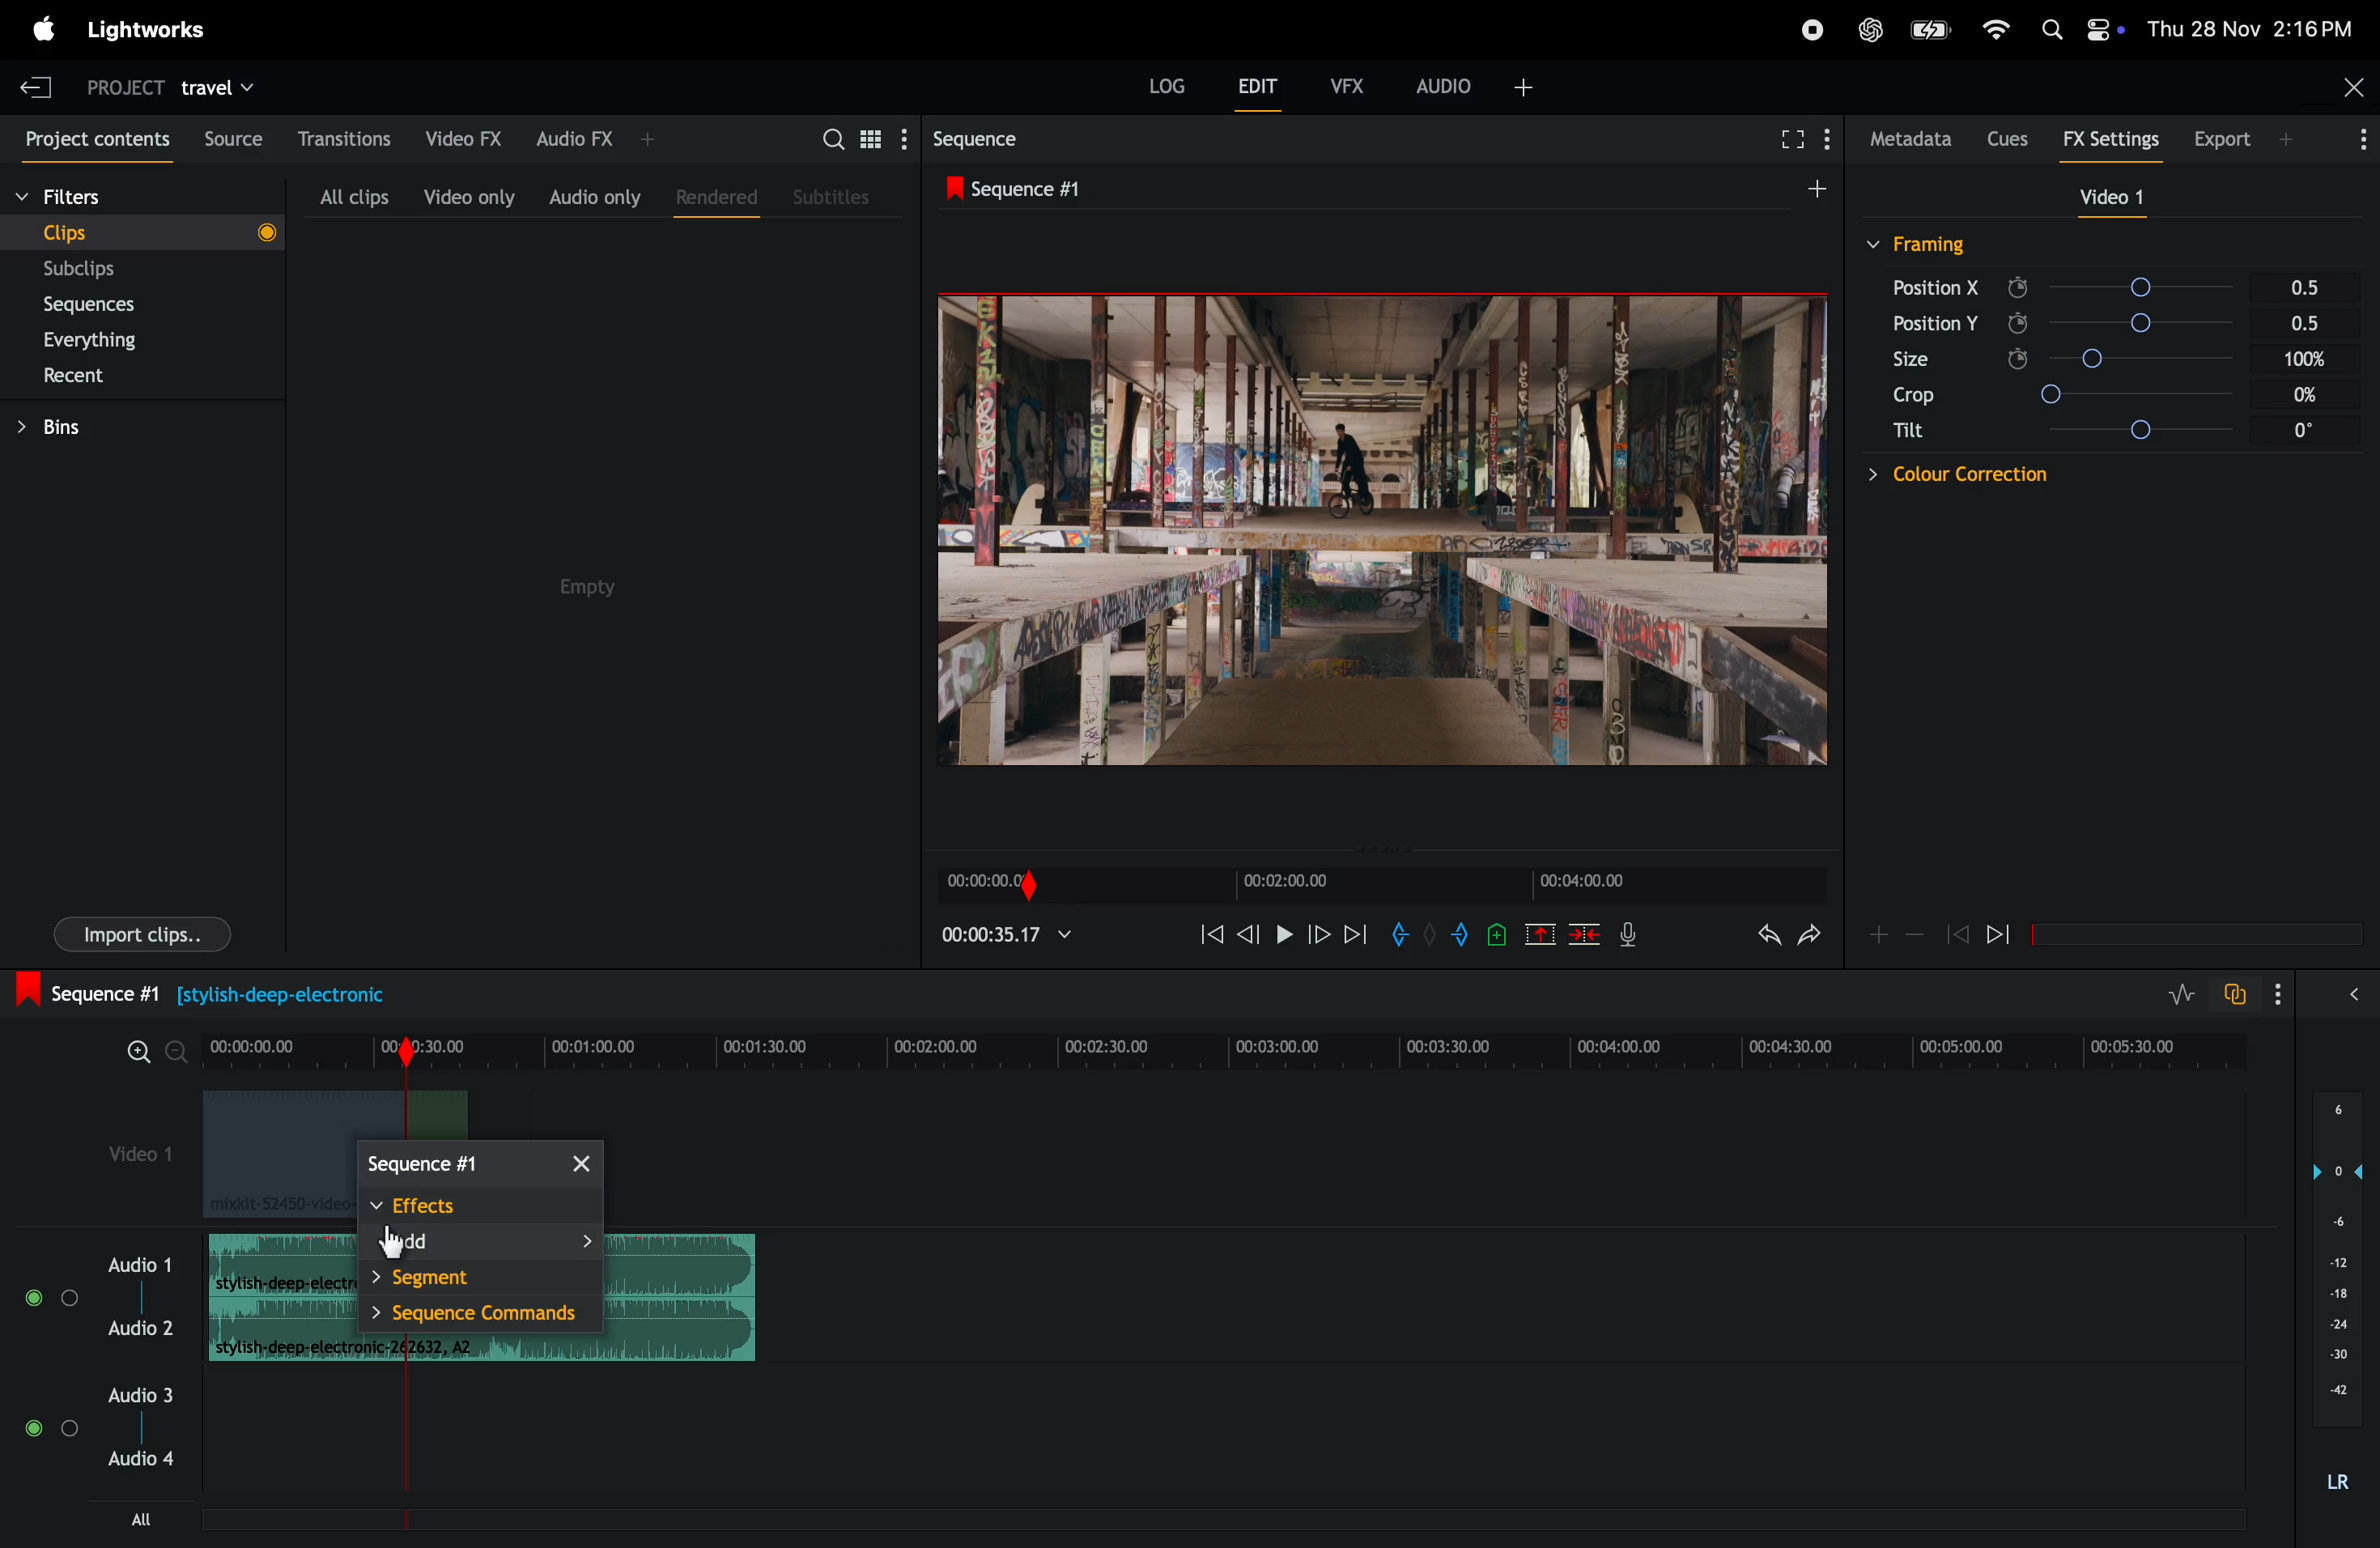 This screenshot has height=1548, width=2380. What do you see at coordinates (1317, 934) in the screenshot?
I see `next frame` at bounding box center [1317, 934].